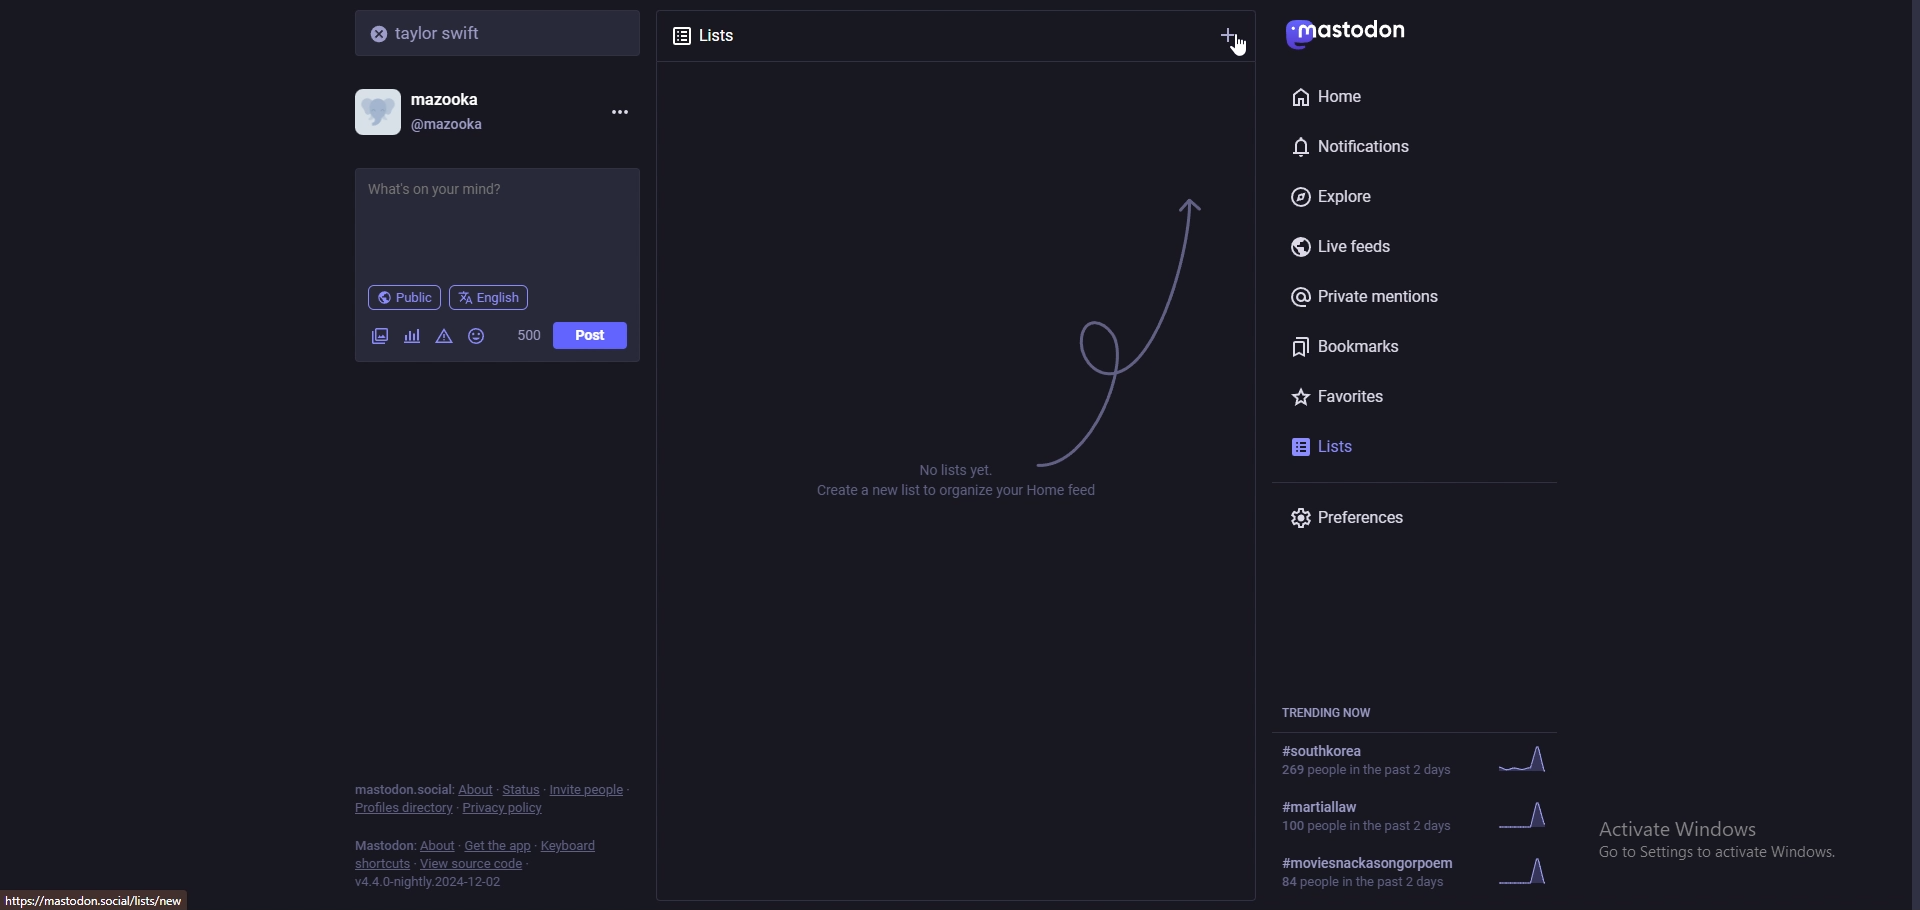 The height and width of the screenshot is (910, 1920). What do you see at coordinates (1361, 33) in the screenshot?
I see `mastodon` at bounding box center [1361, 33].